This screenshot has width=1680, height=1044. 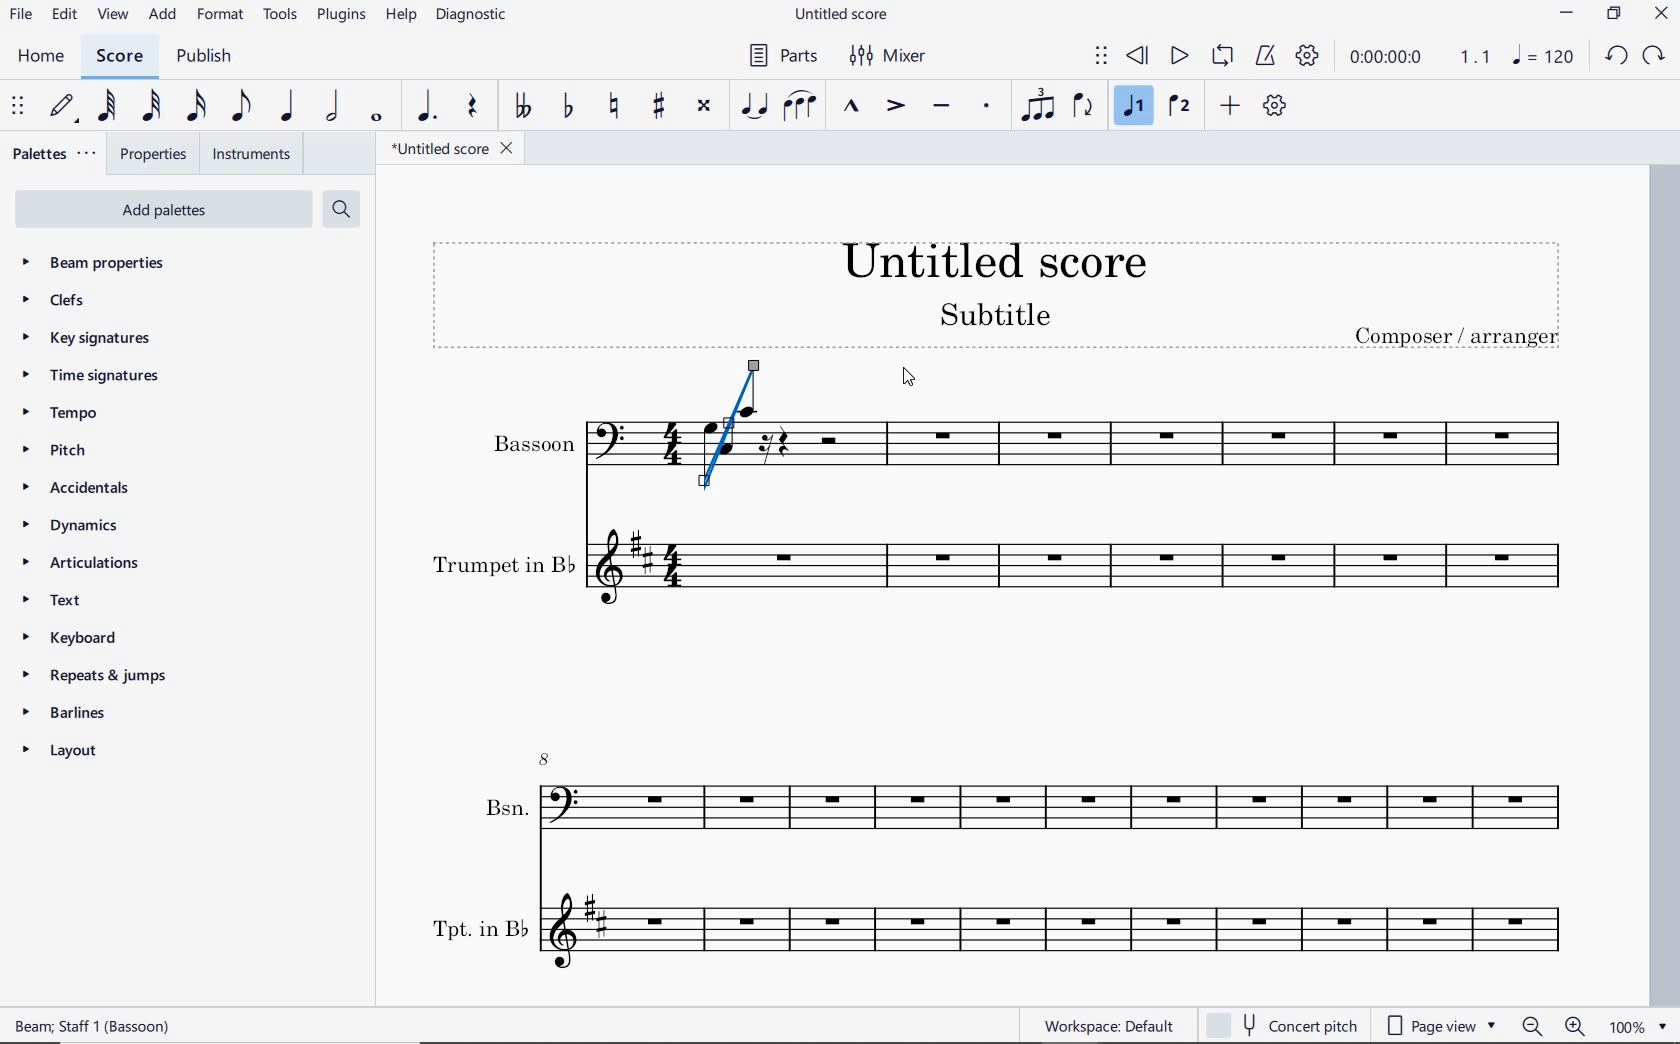 What do you see at coordinates (85, 563) in the screenshot?
I see `articulations` at bounding box center [85, 563].